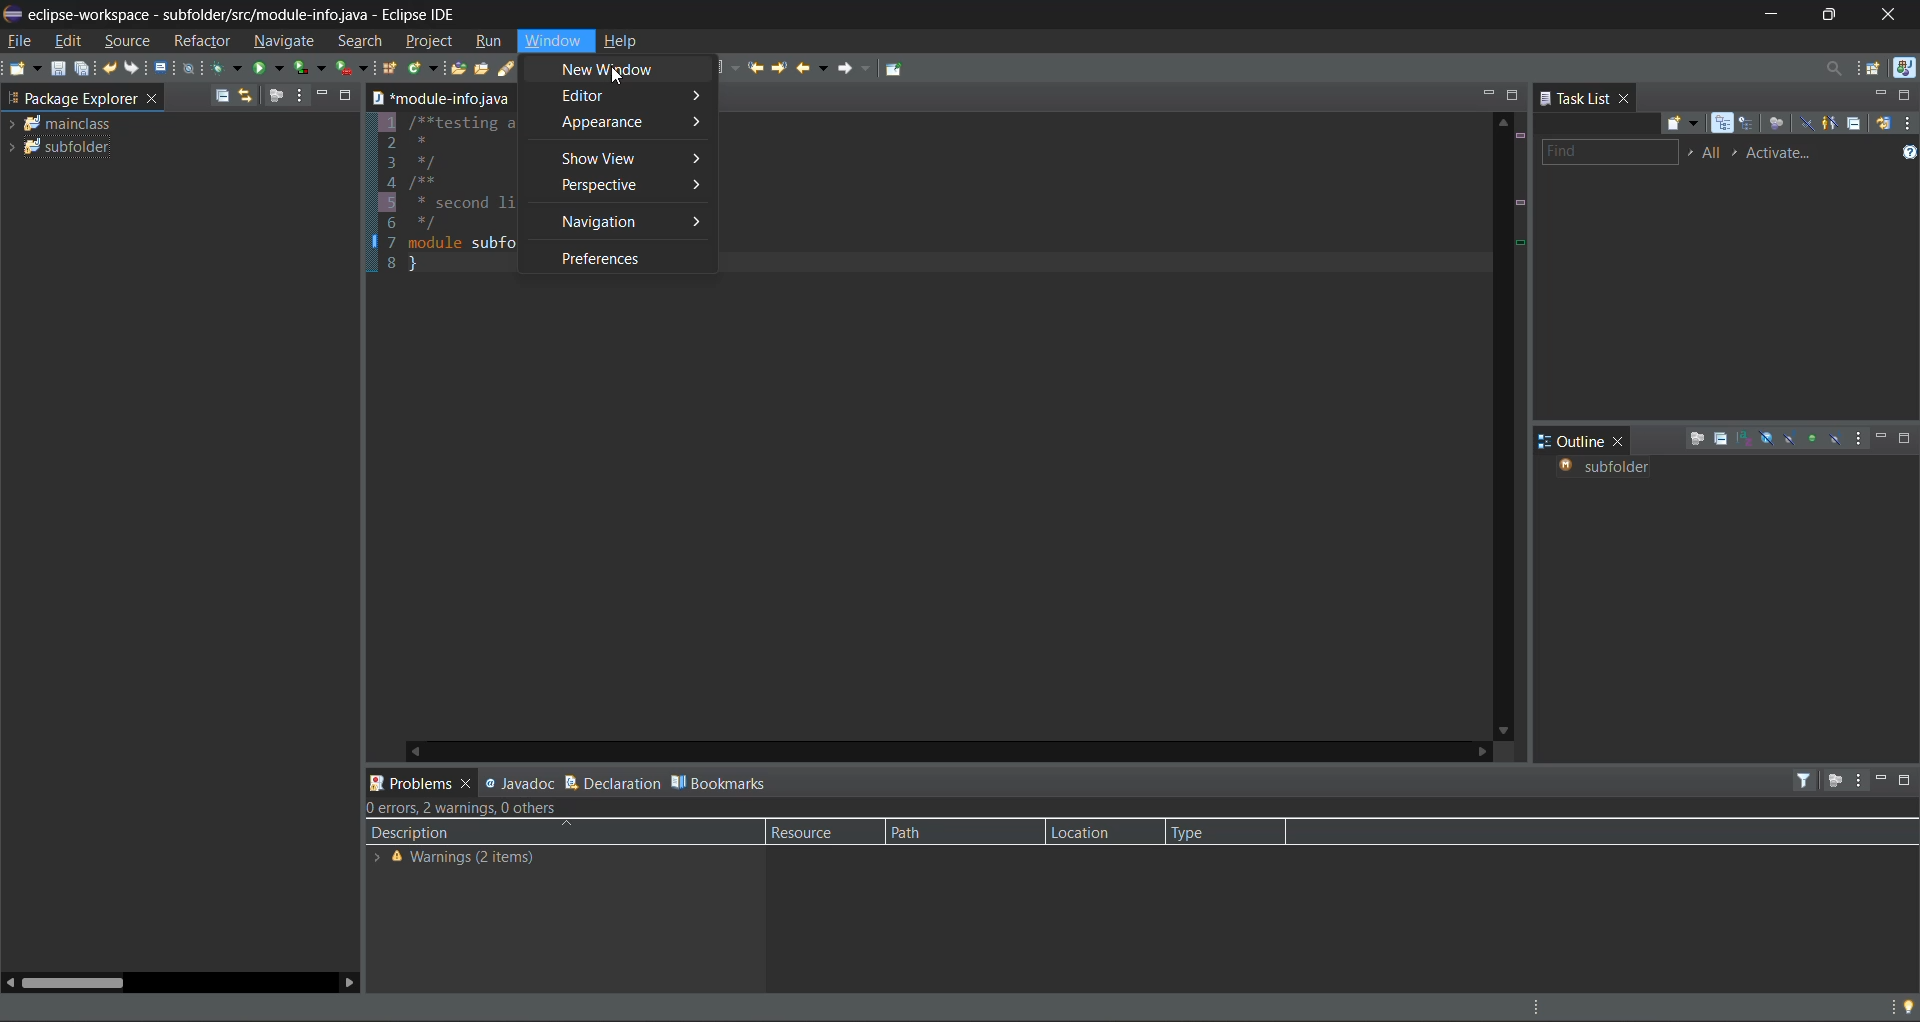 Image resolution: width=1920 pixels, height=1022 pixels. What do you see at coordinates (1776, 124) in the screenshot?
I see `focus on workweek` at bounding box center [1776, 124].